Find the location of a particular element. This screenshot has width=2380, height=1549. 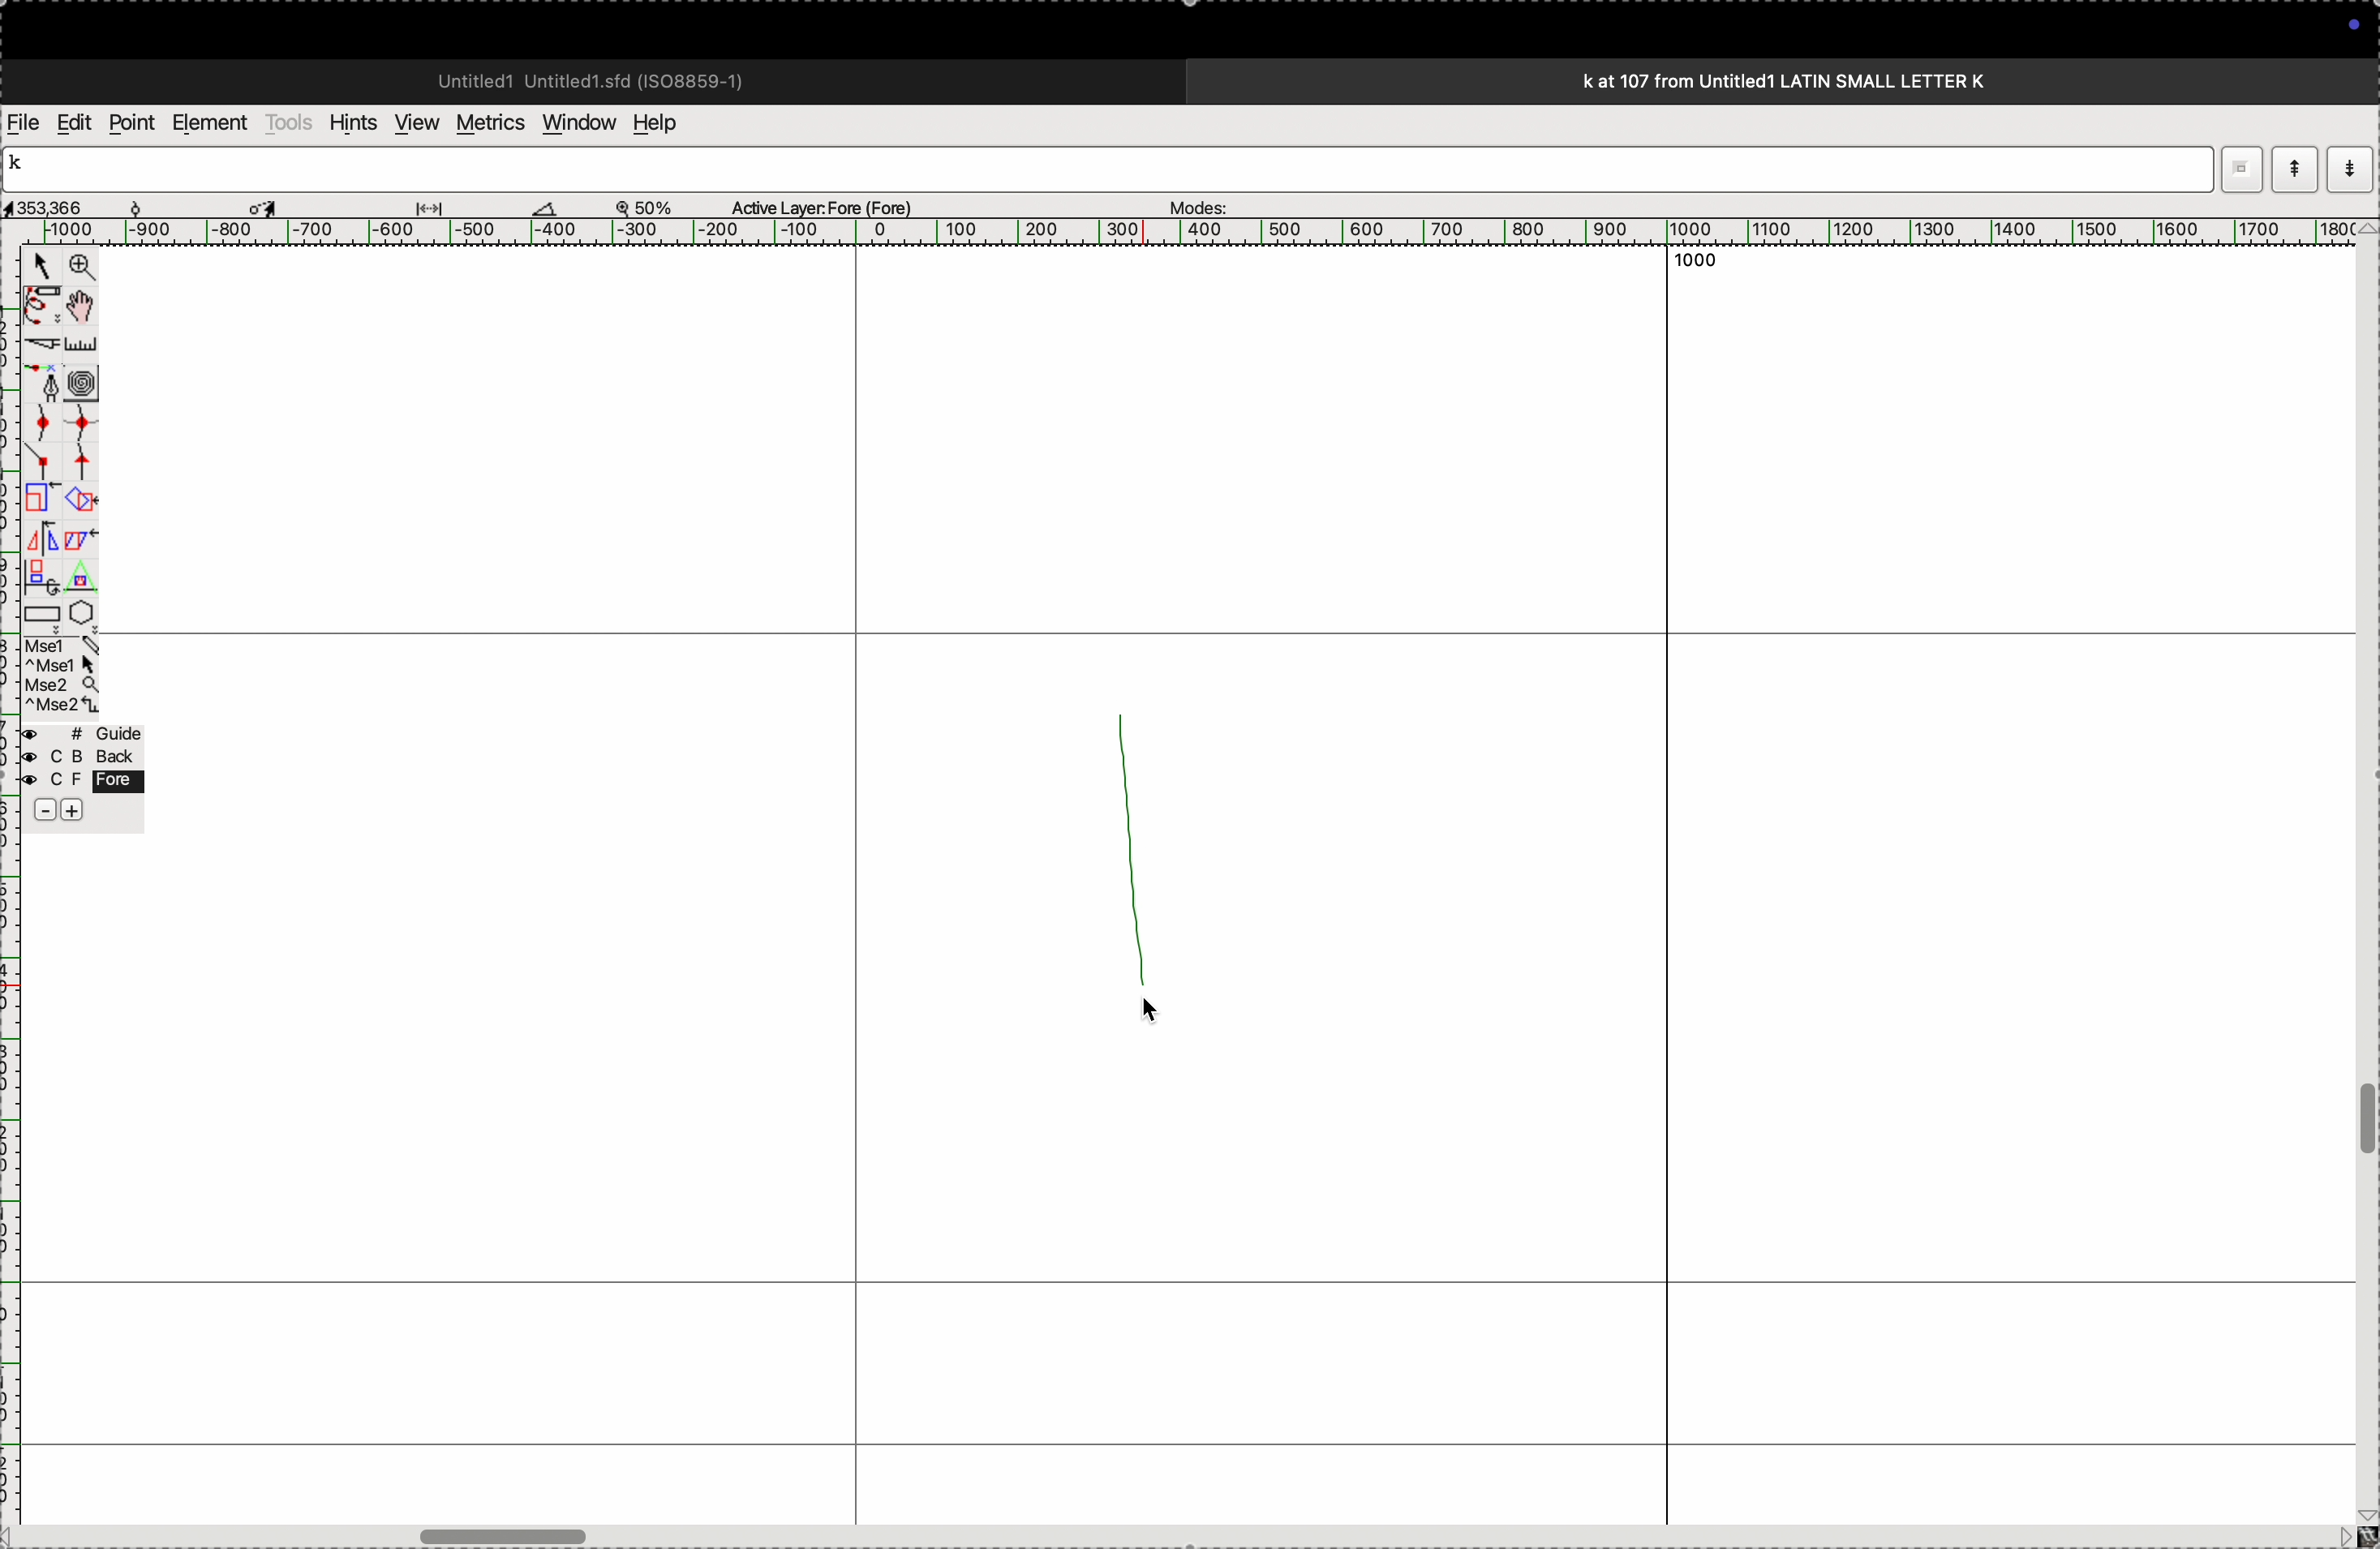

apply is located at coordinates (81, 553).